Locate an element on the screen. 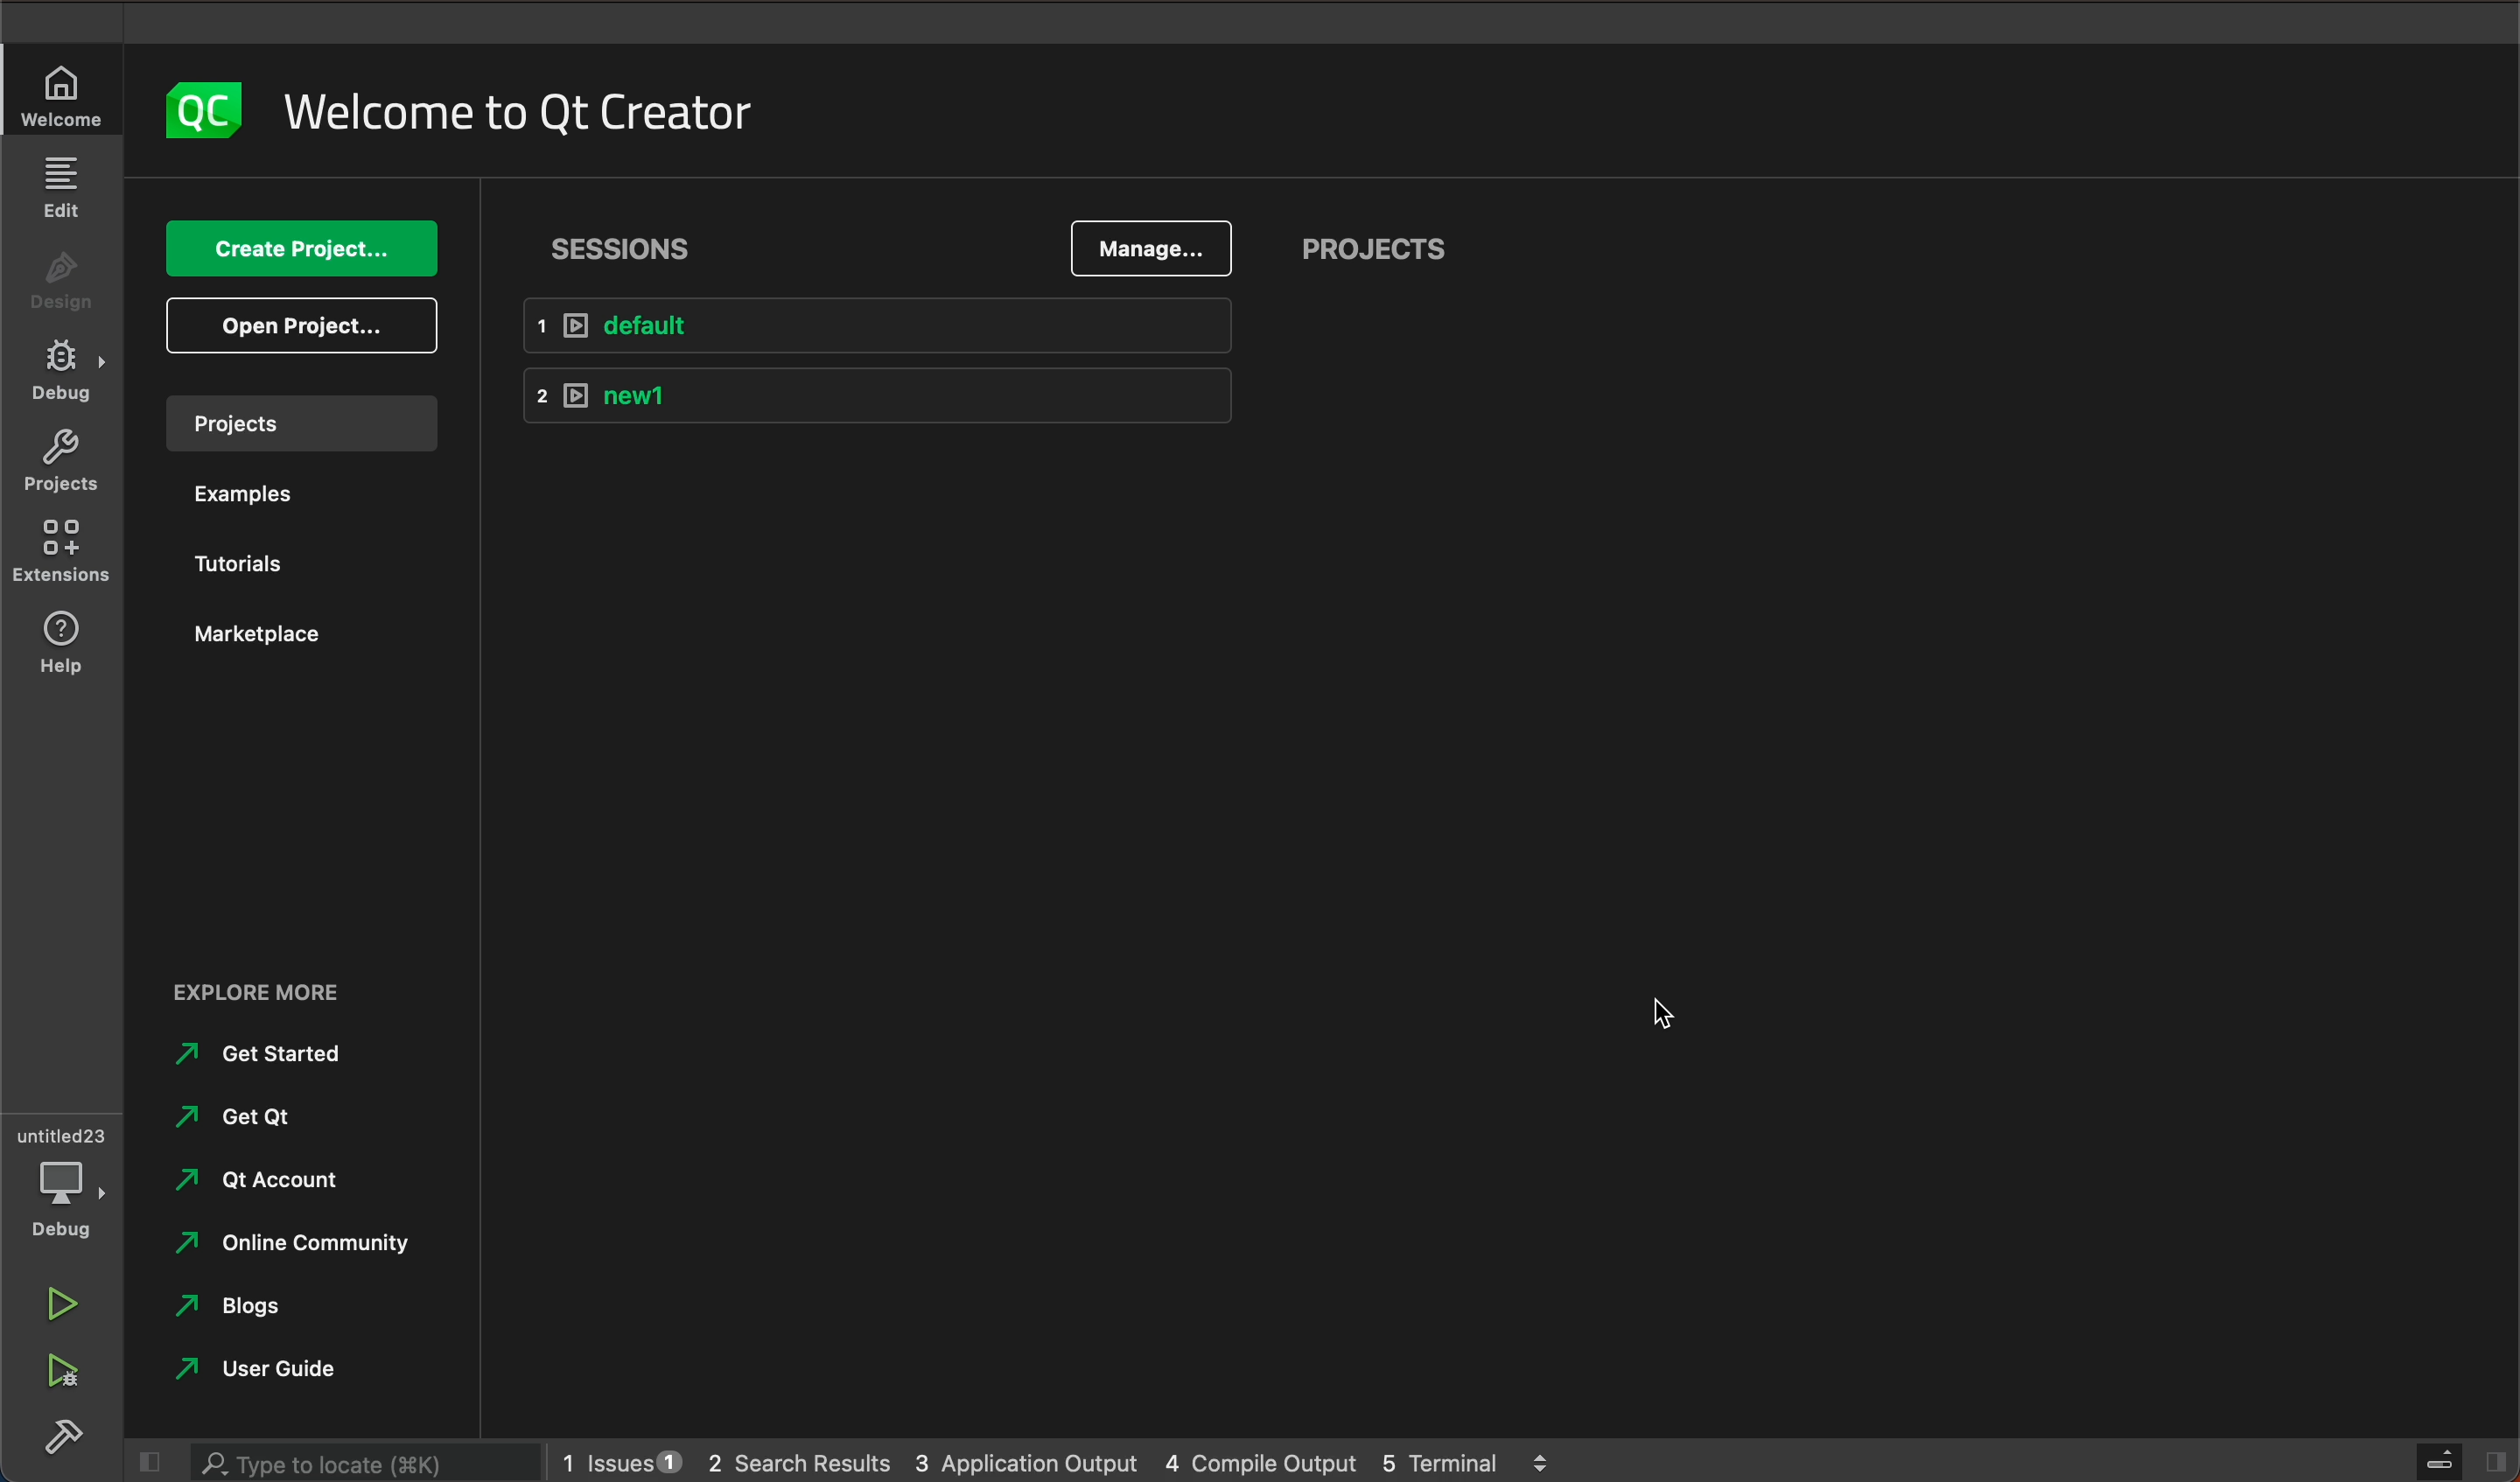 Image resolution: width=2520 pixels, height=1482 pixels. issues is located at coordinates (617, 1457).